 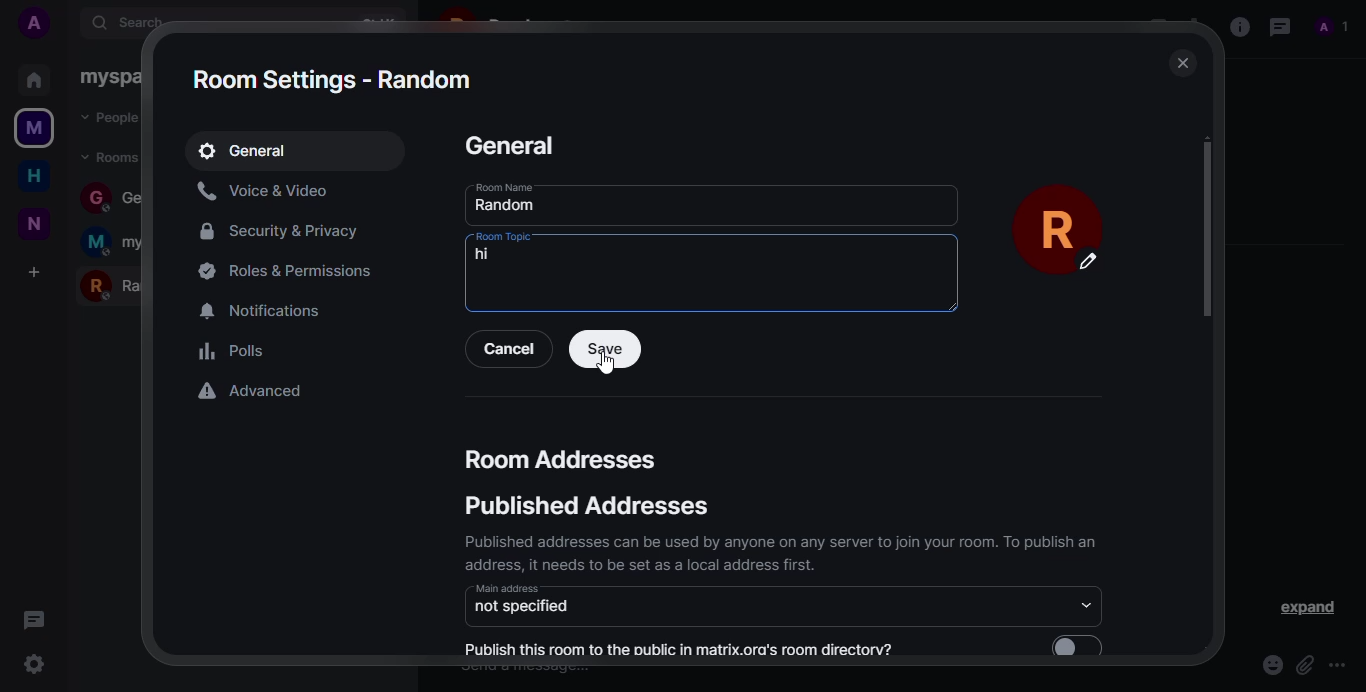 I want to click on not specified, so click(x=527, y=609).